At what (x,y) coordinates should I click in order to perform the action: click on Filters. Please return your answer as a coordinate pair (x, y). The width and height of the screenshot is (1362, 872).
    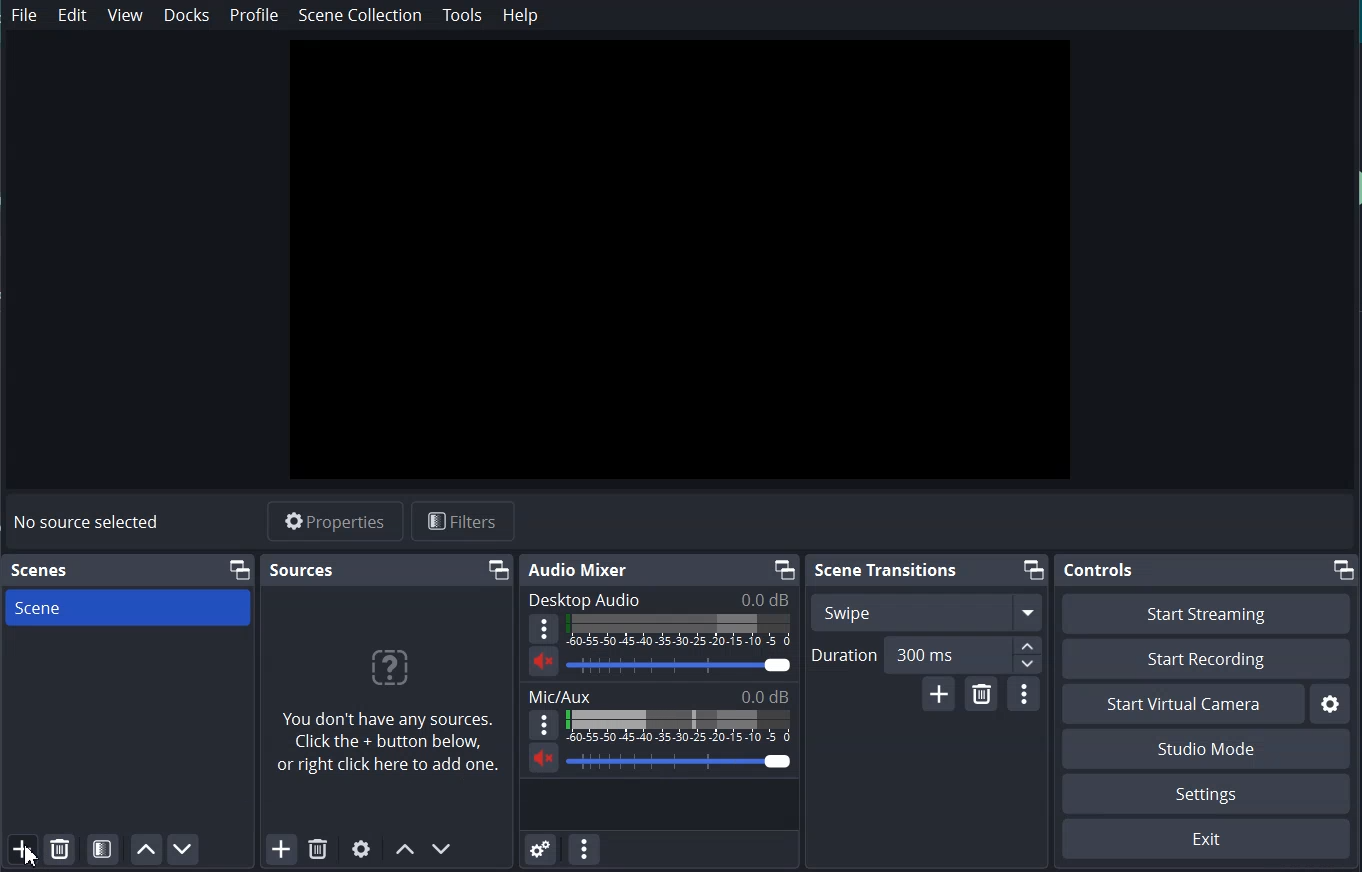
    Looking at the image, I should click on (463, 520).